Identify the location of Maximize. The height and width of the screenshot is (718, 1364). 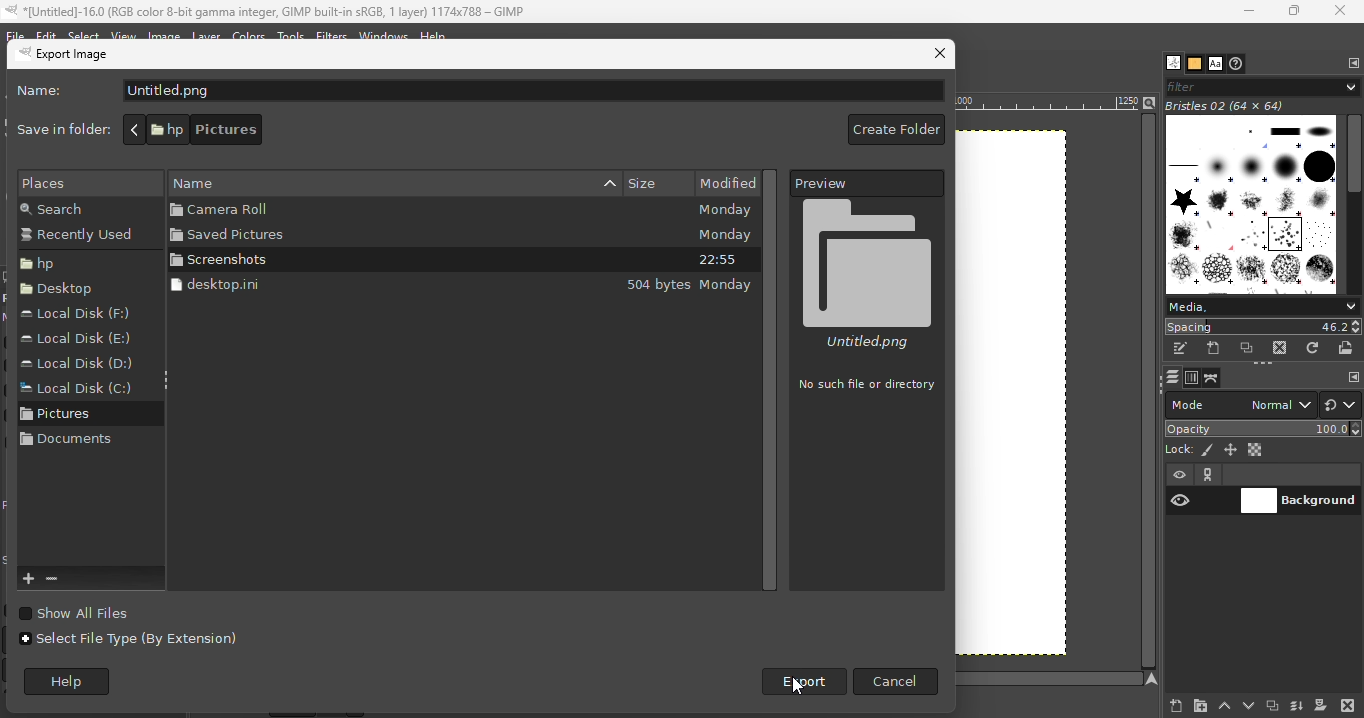
(1295, 12).